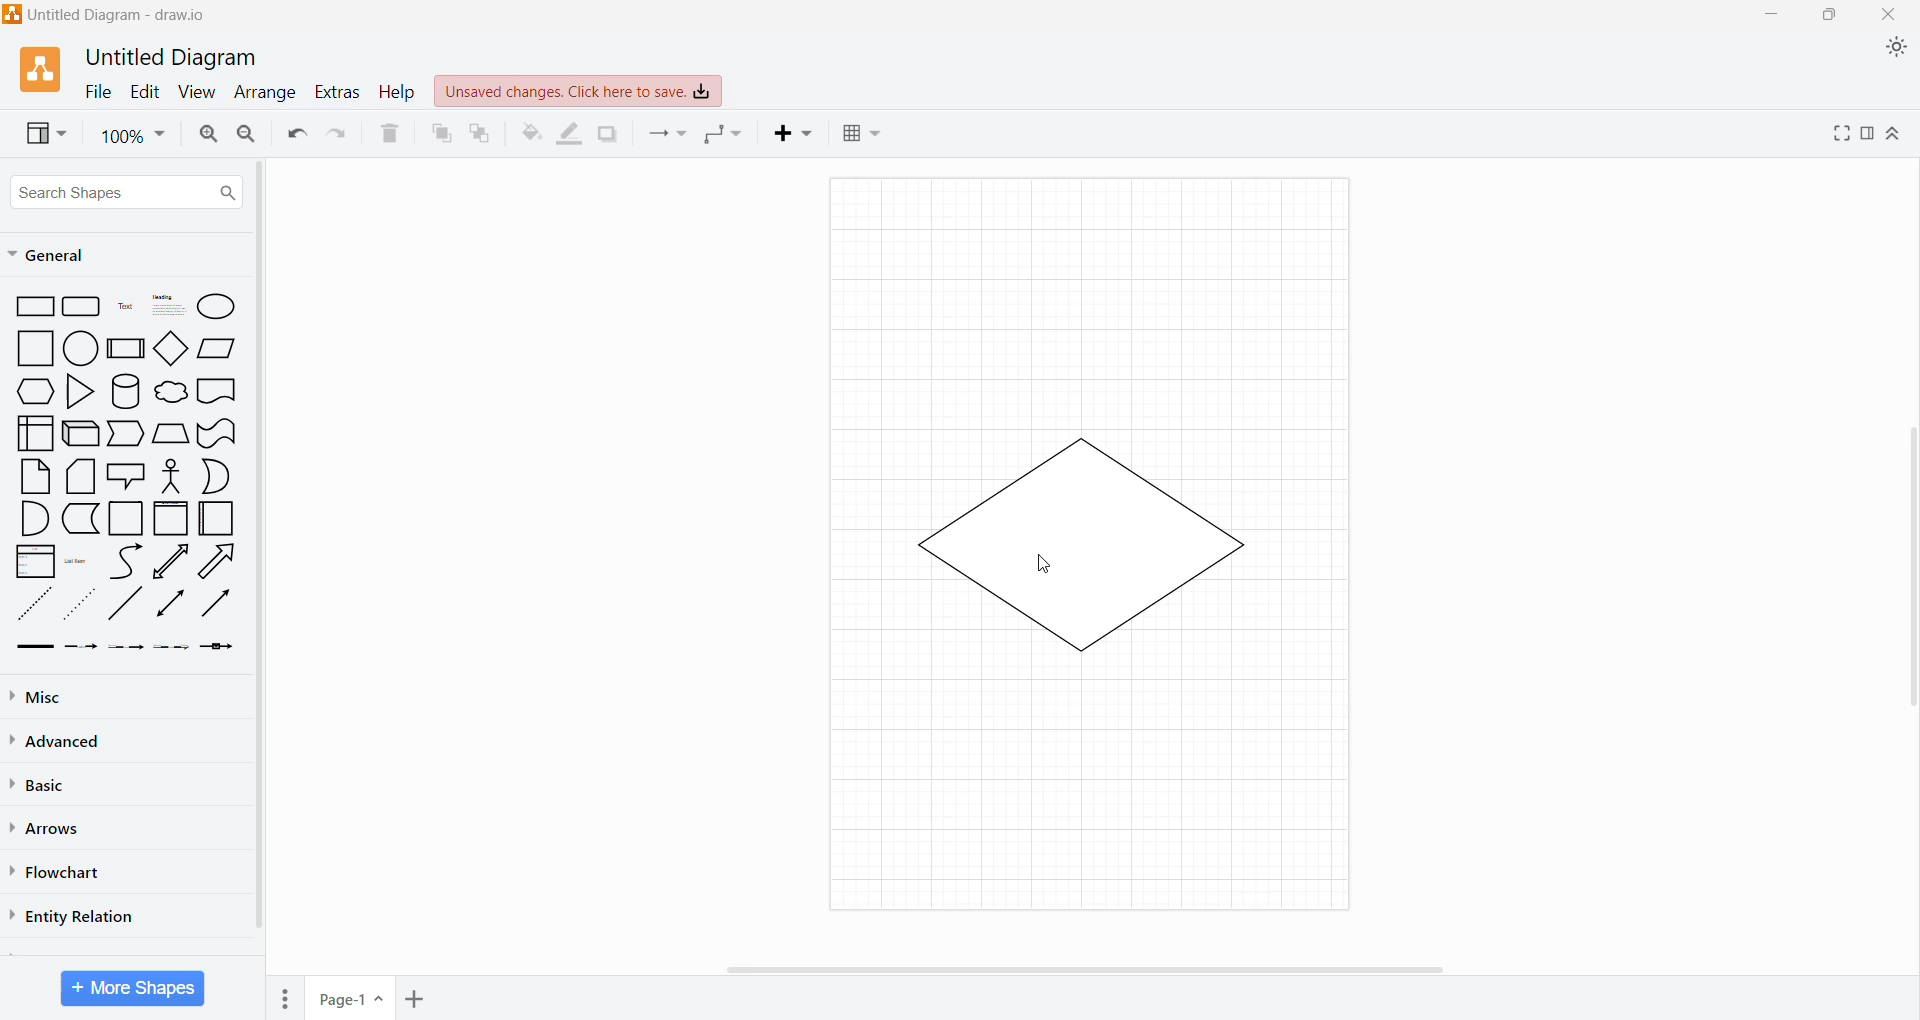 Image resolution: width=1920 pixels, height=1020 pixels. Describe the element at coordinates (337, 91) in the screenshot. I see `Extras` at that location.